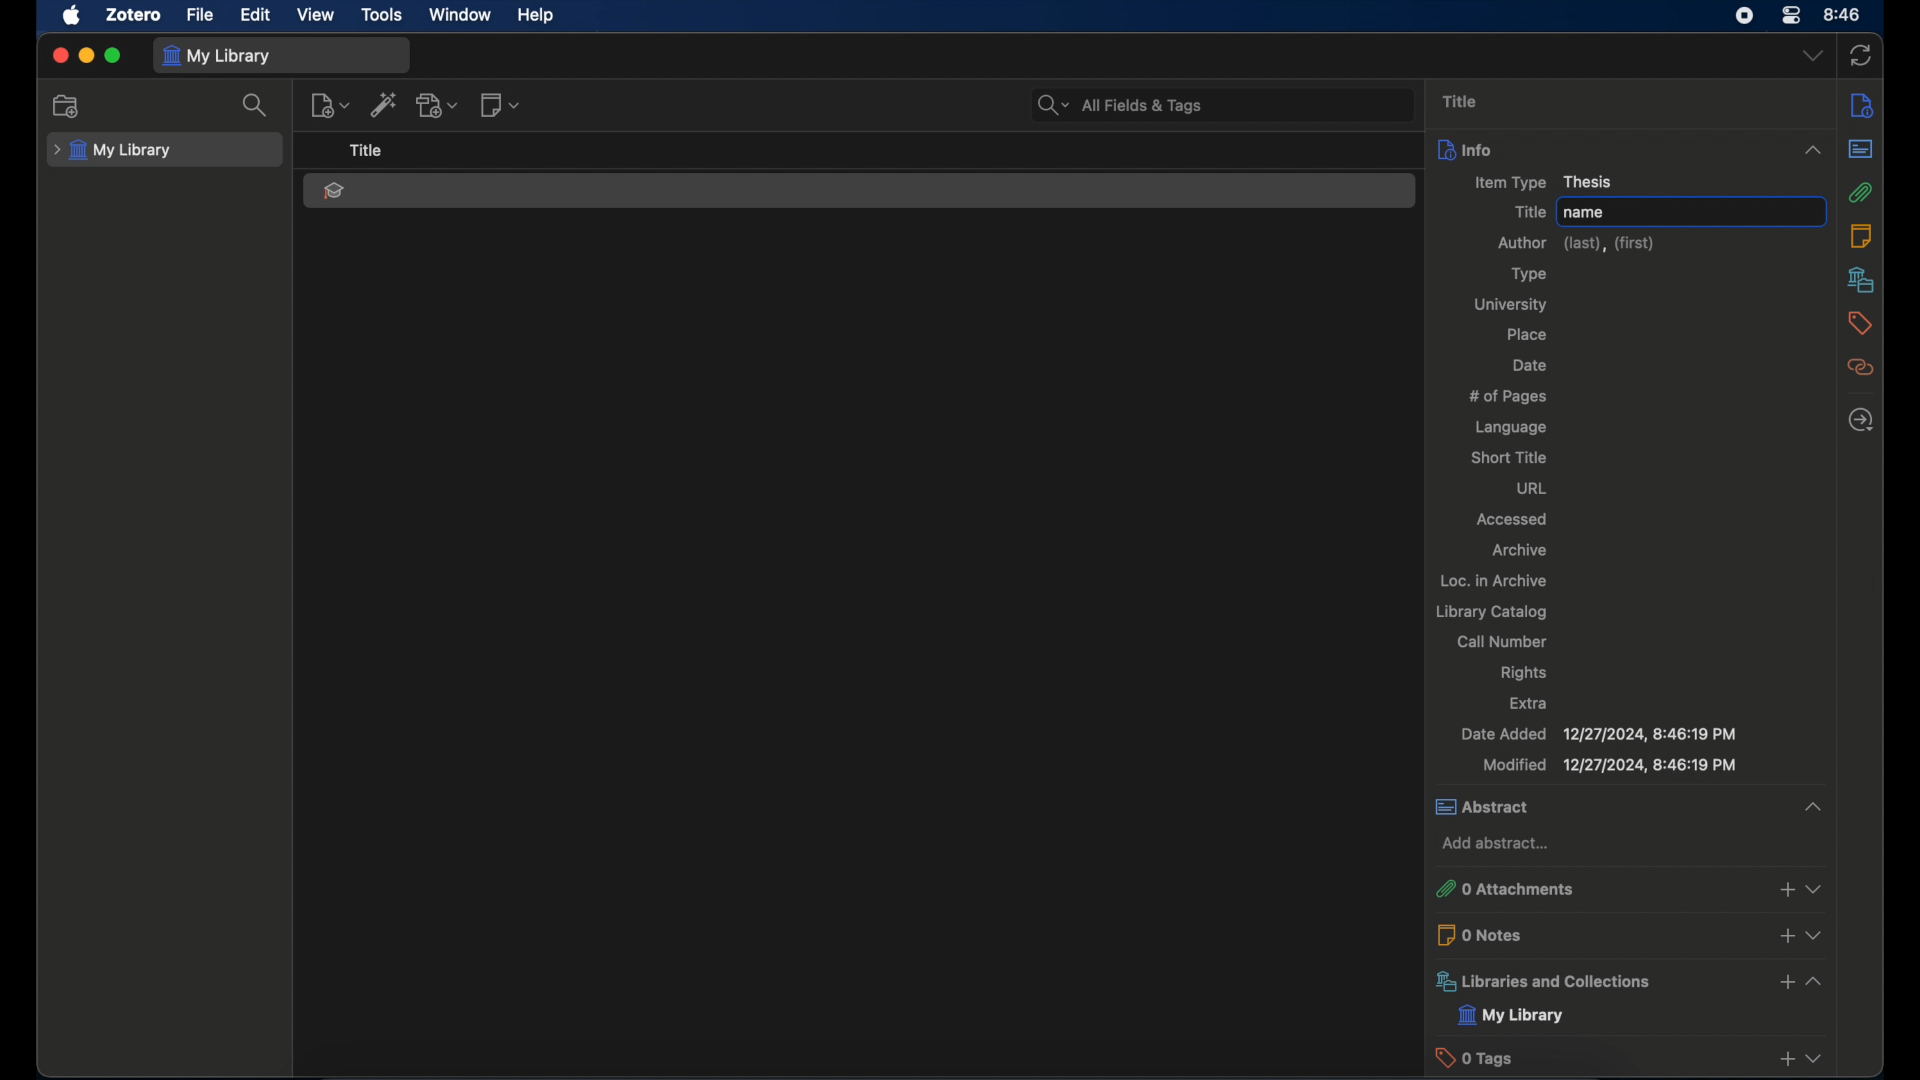  I want to click on add abstract, so click(1494, 844).